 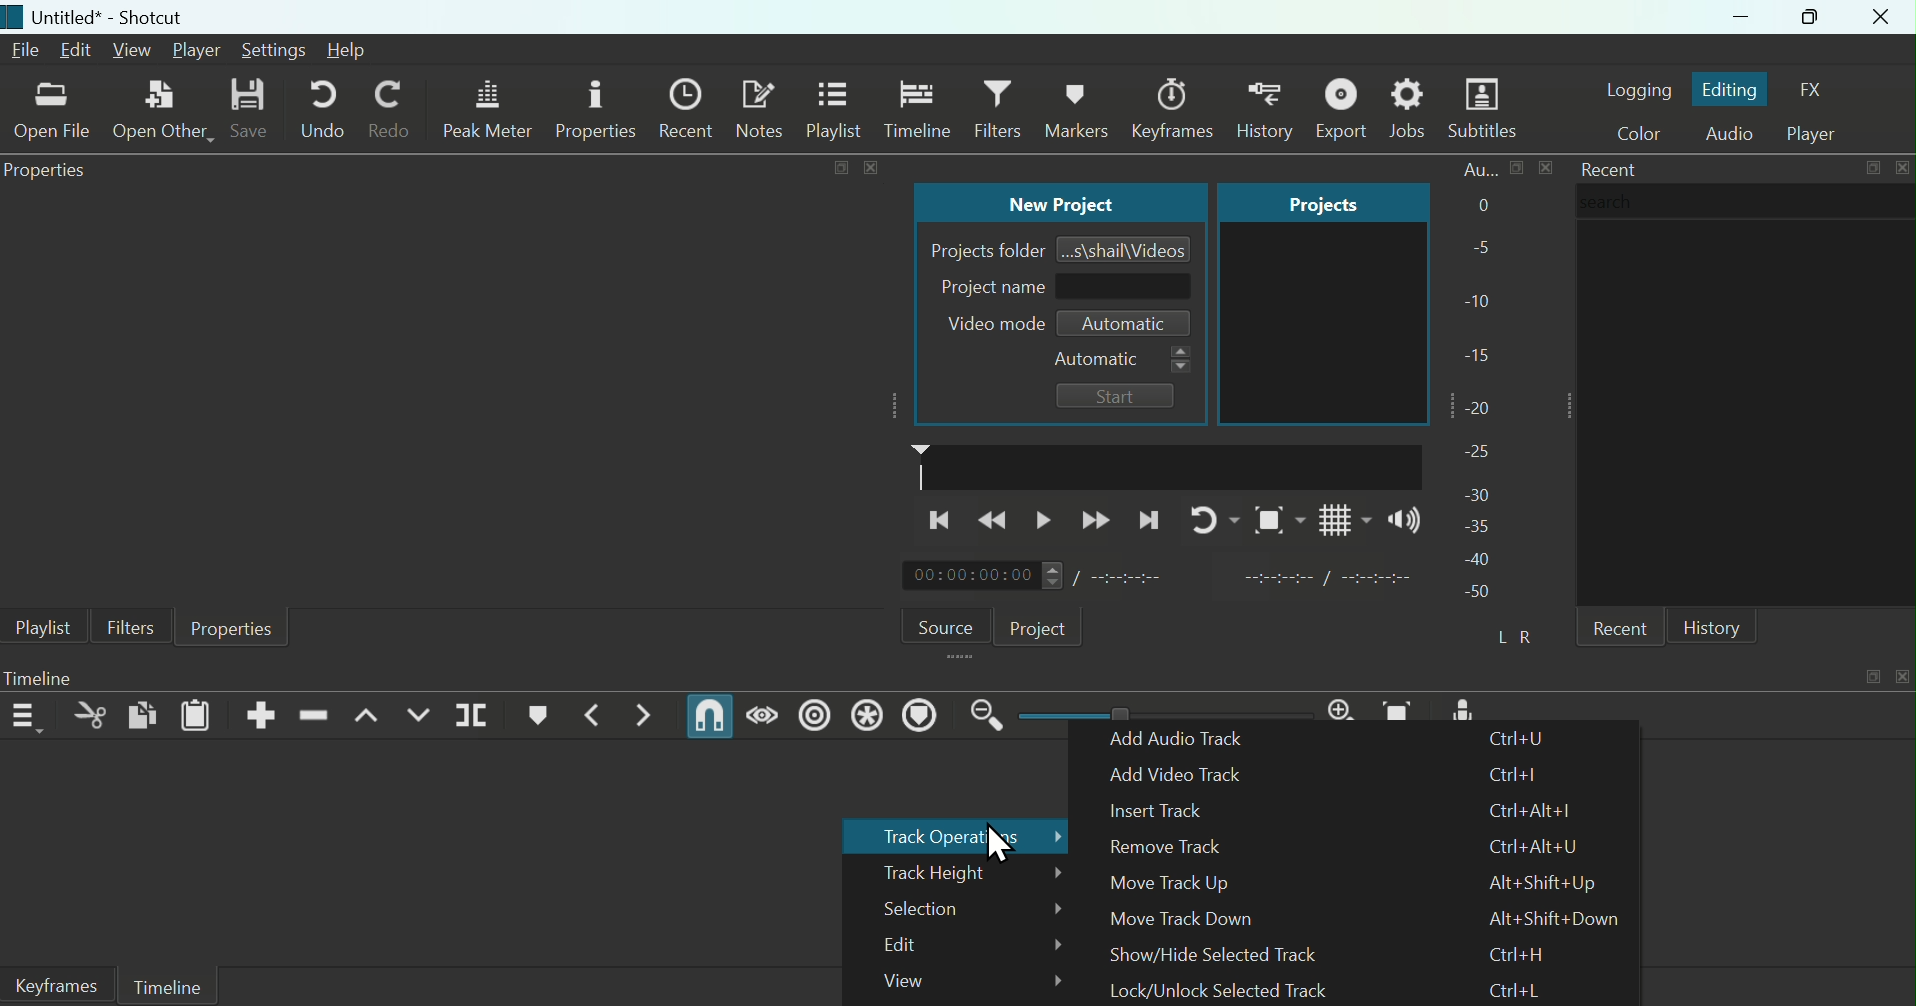 I want to click on Show/Hide Selected Track, so click(x=1216, y=954).